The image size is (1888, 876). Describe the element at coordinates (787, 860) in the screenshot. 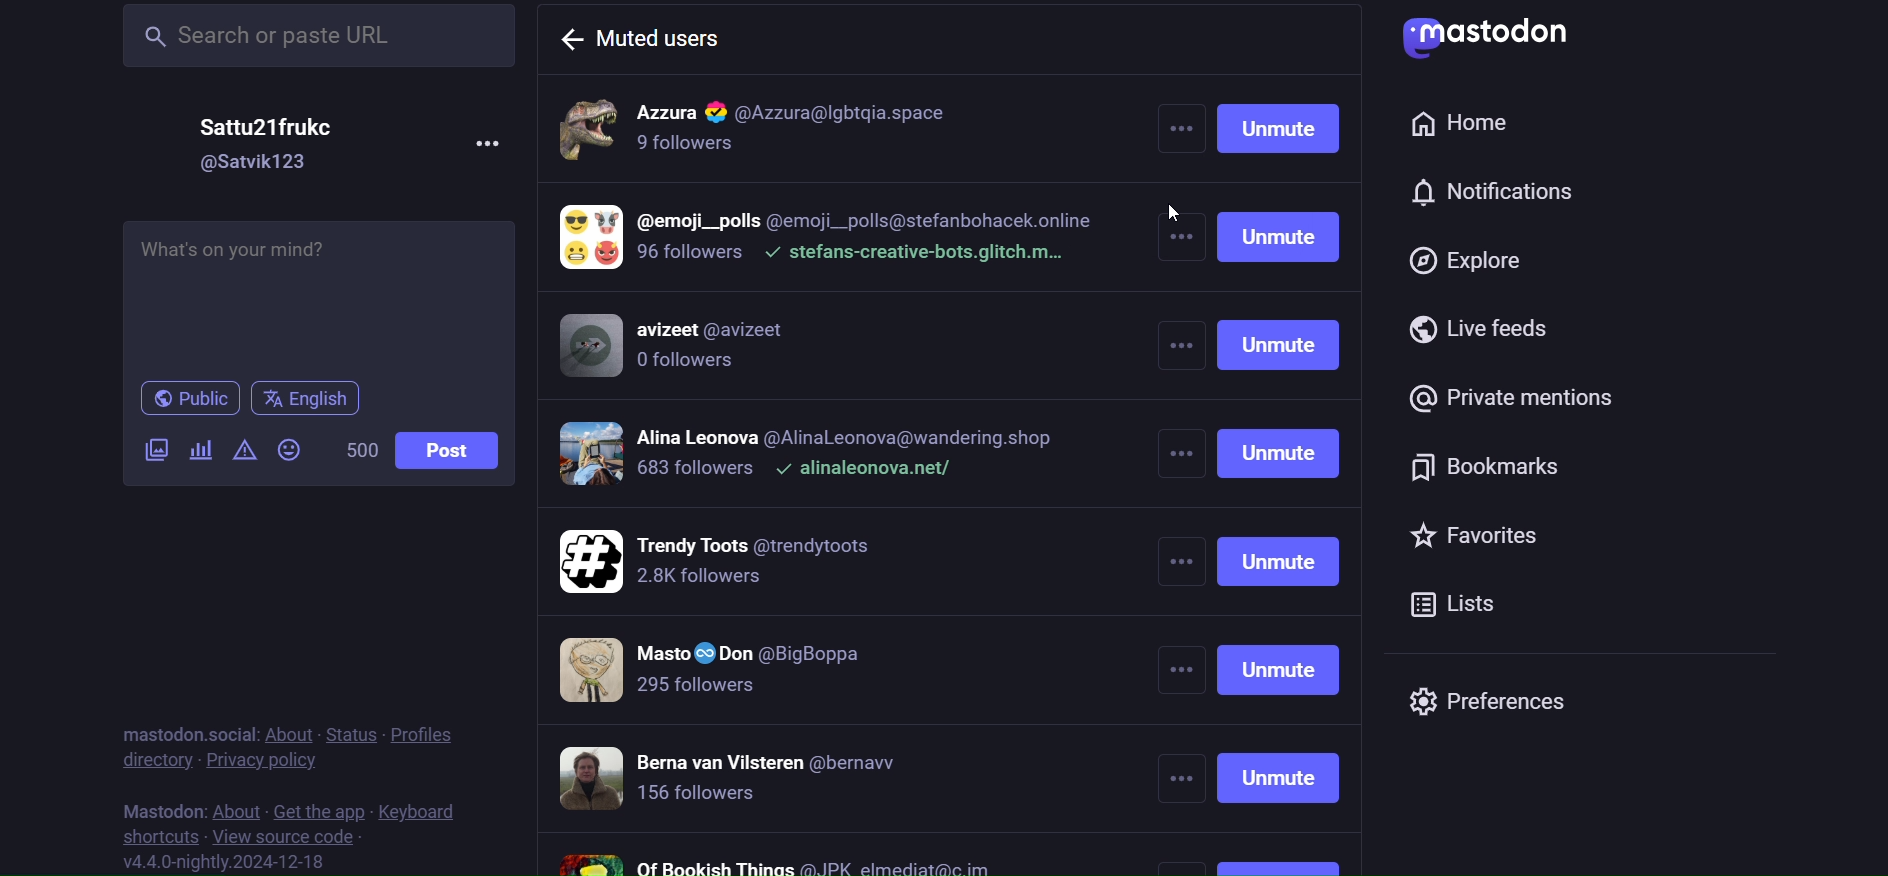

I see `muted accounts 8` at that location.